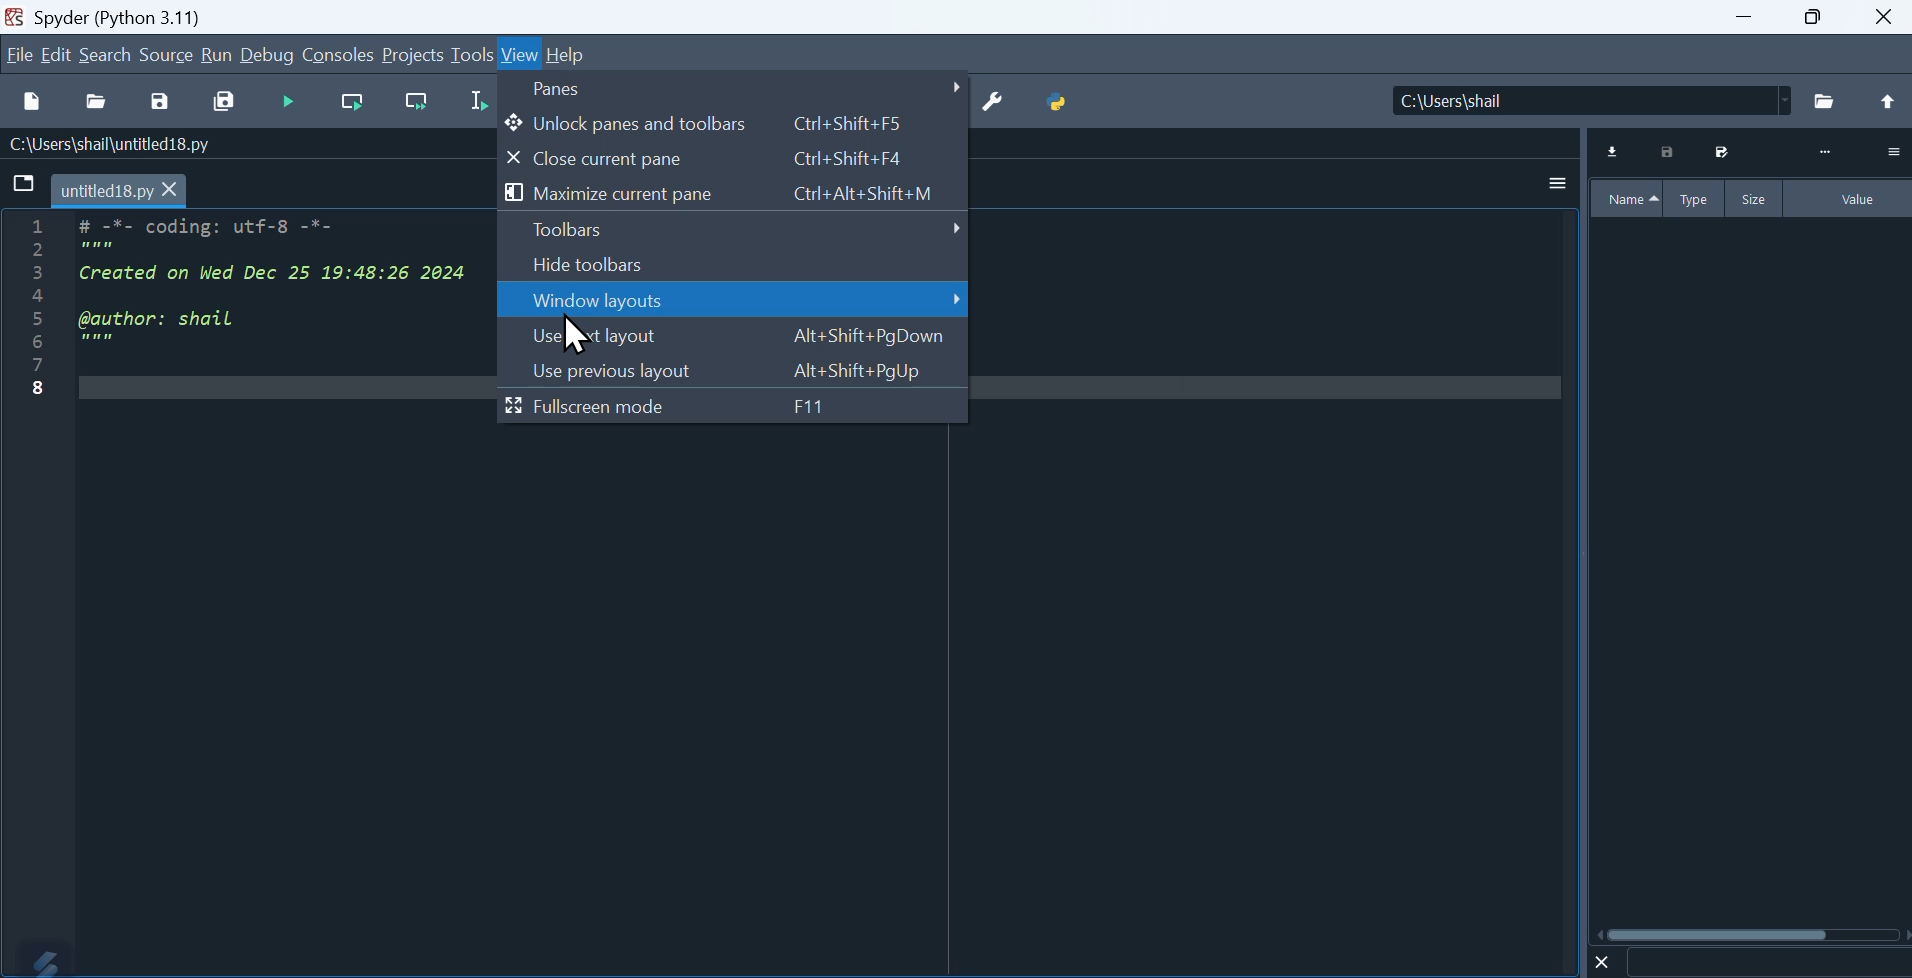 Image resolution: width=1912 pixels, height=978 pixels. I want to click on Preferences, so click(993, 103).